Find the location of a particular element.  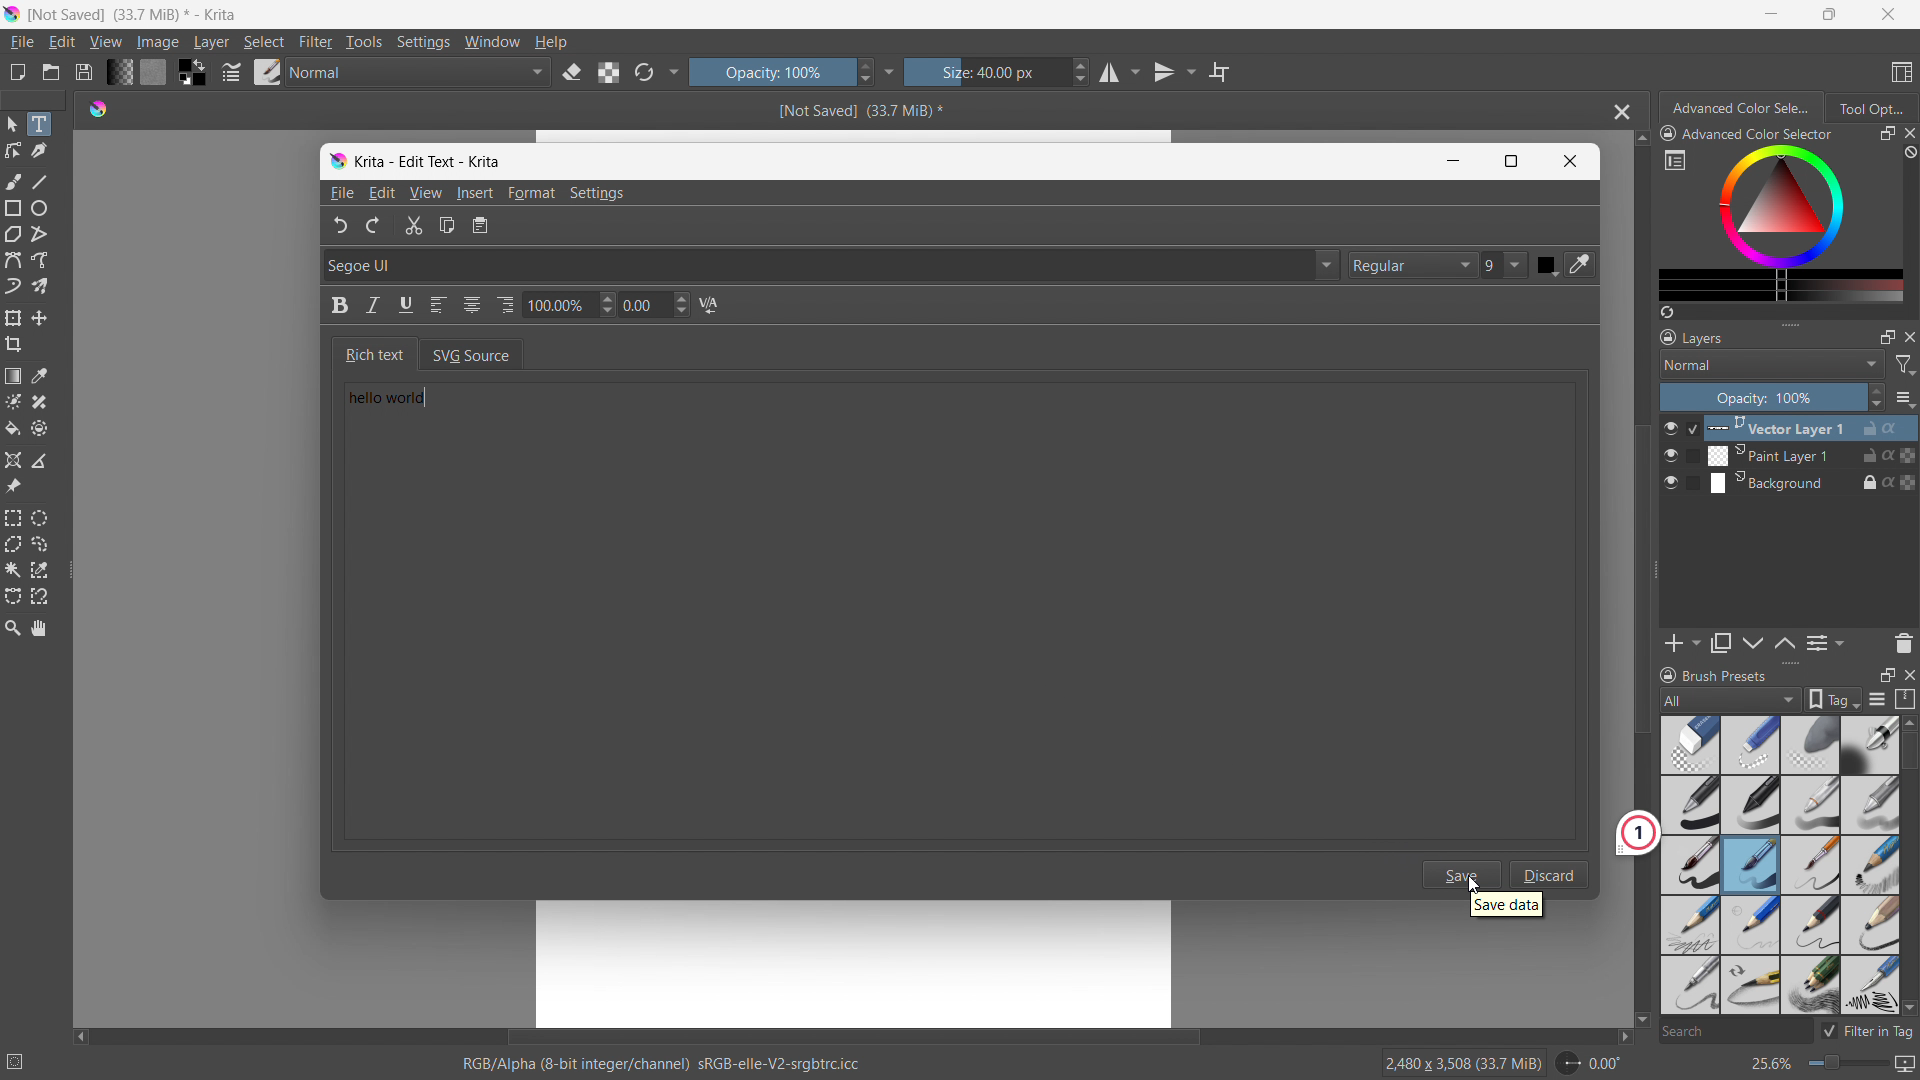

elliptical selection tool is located at coordinates (39, 518).